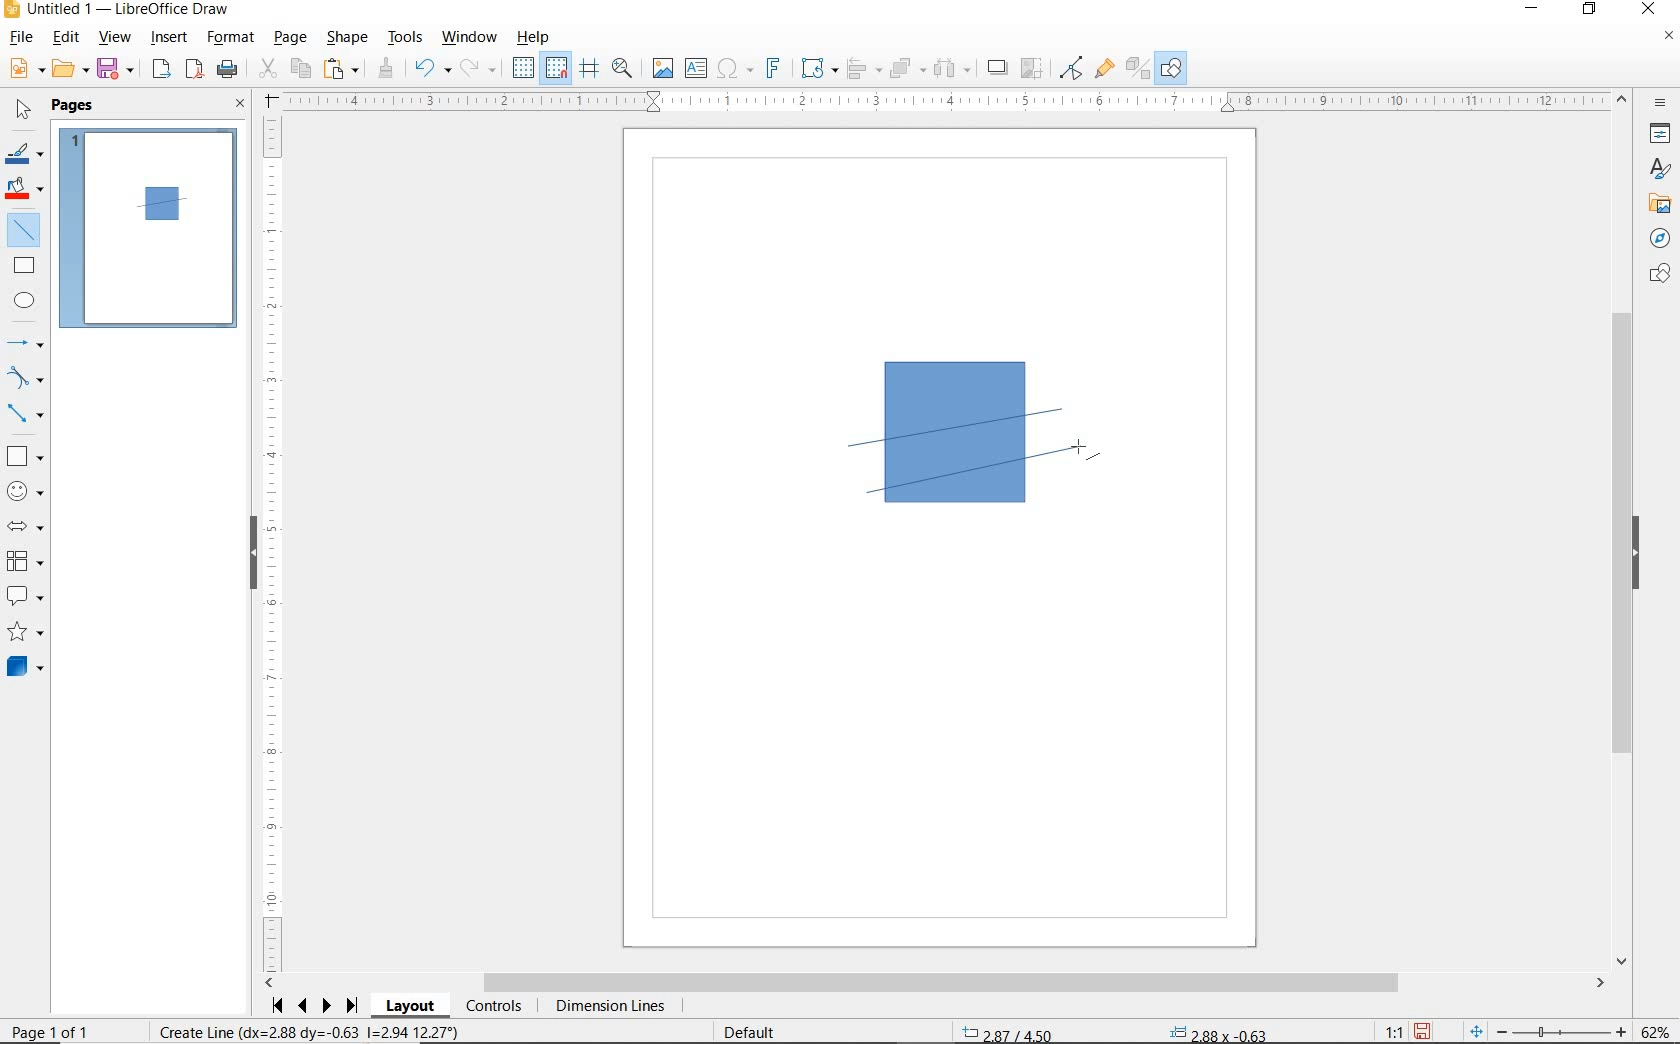  I want to click on SCROLLBAR, so click(935, 983).